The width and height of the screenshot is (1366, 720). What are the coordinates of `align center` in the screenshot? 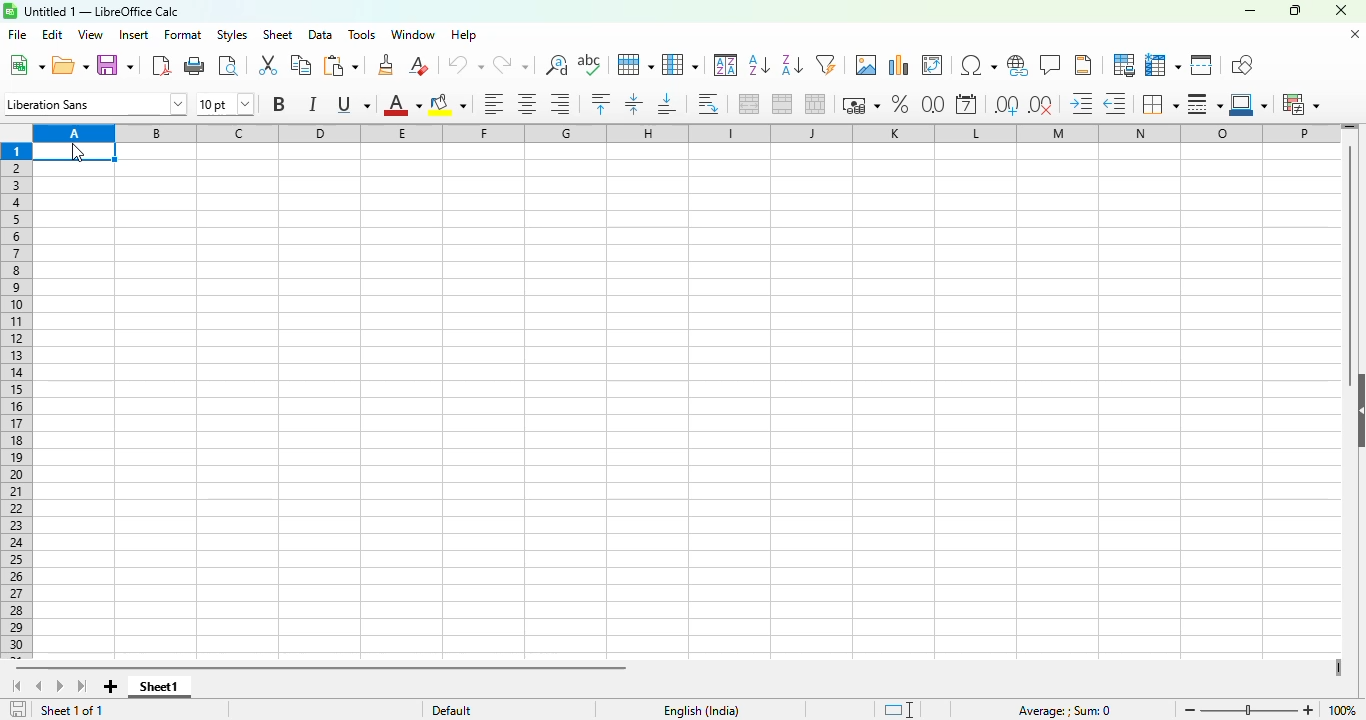 It's located at (527, 105).